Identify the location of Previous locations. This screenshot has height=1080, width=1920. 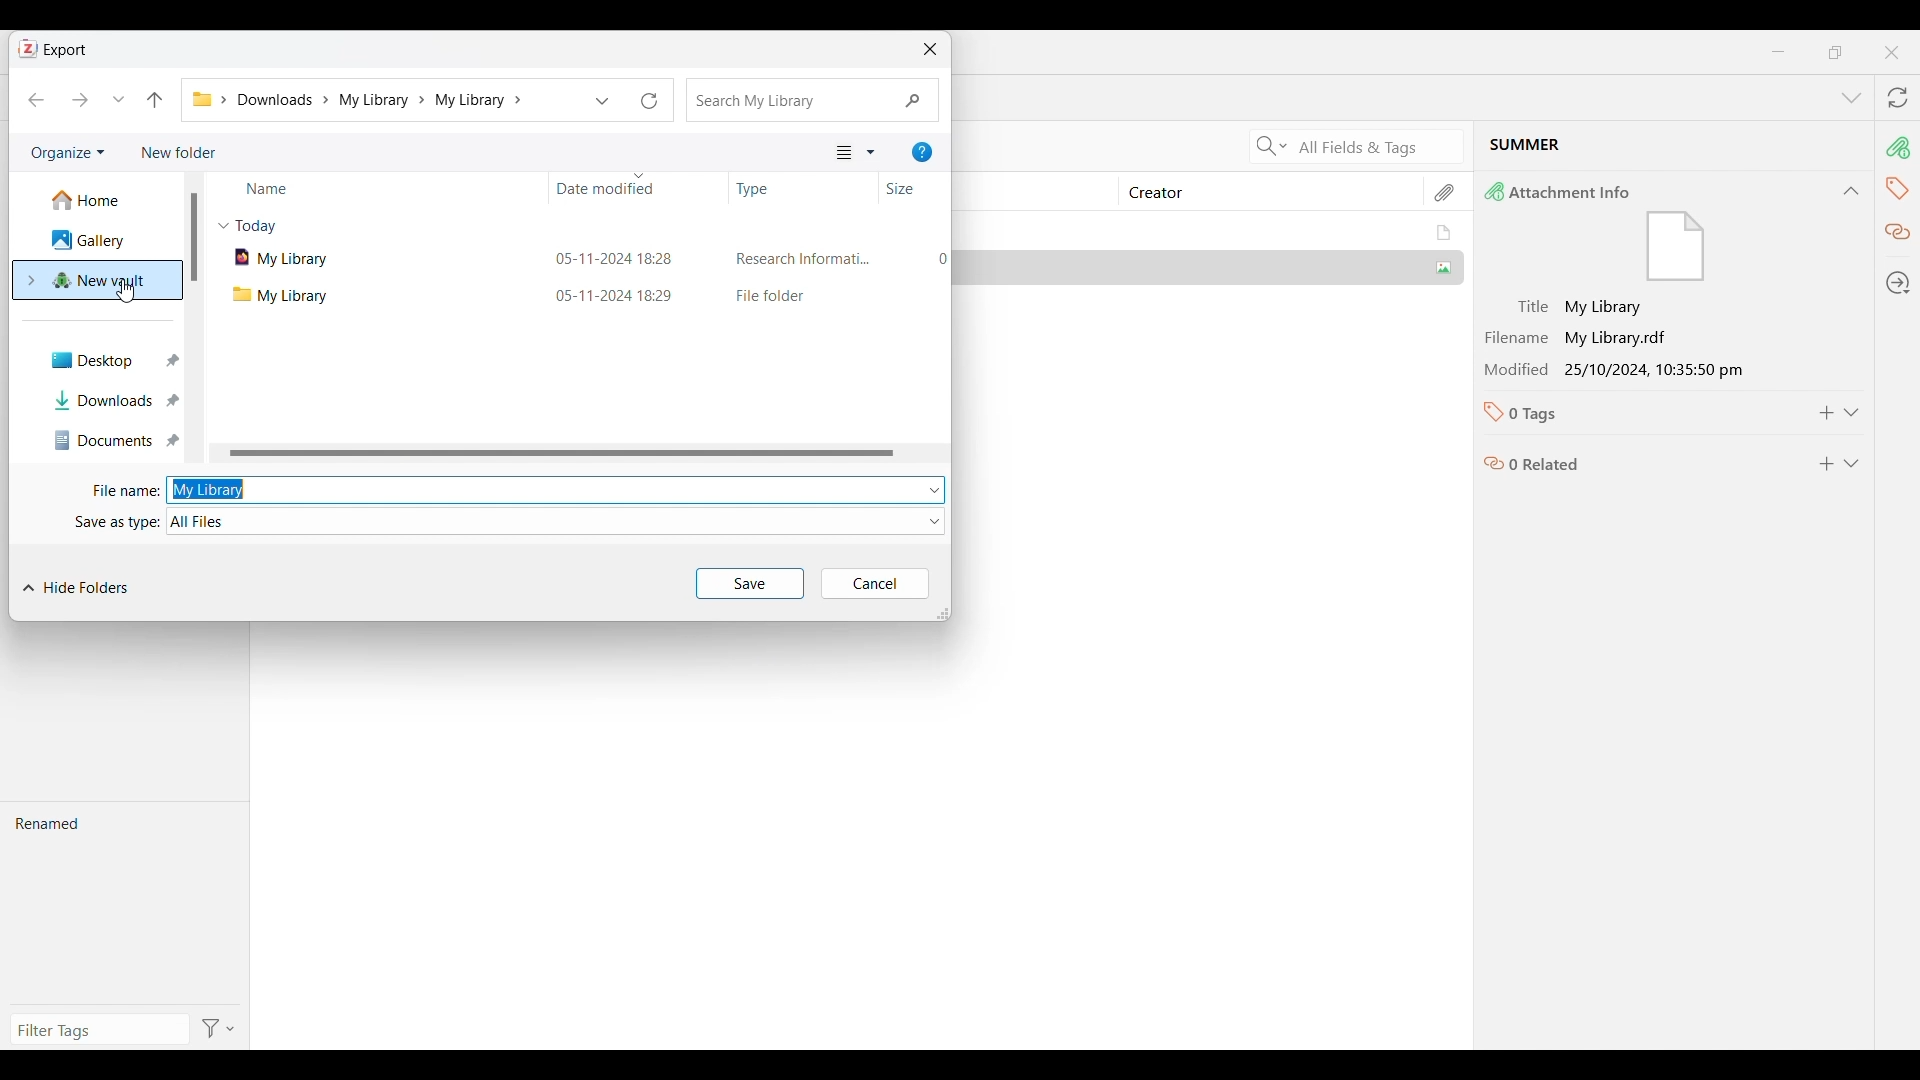
(602, 100).